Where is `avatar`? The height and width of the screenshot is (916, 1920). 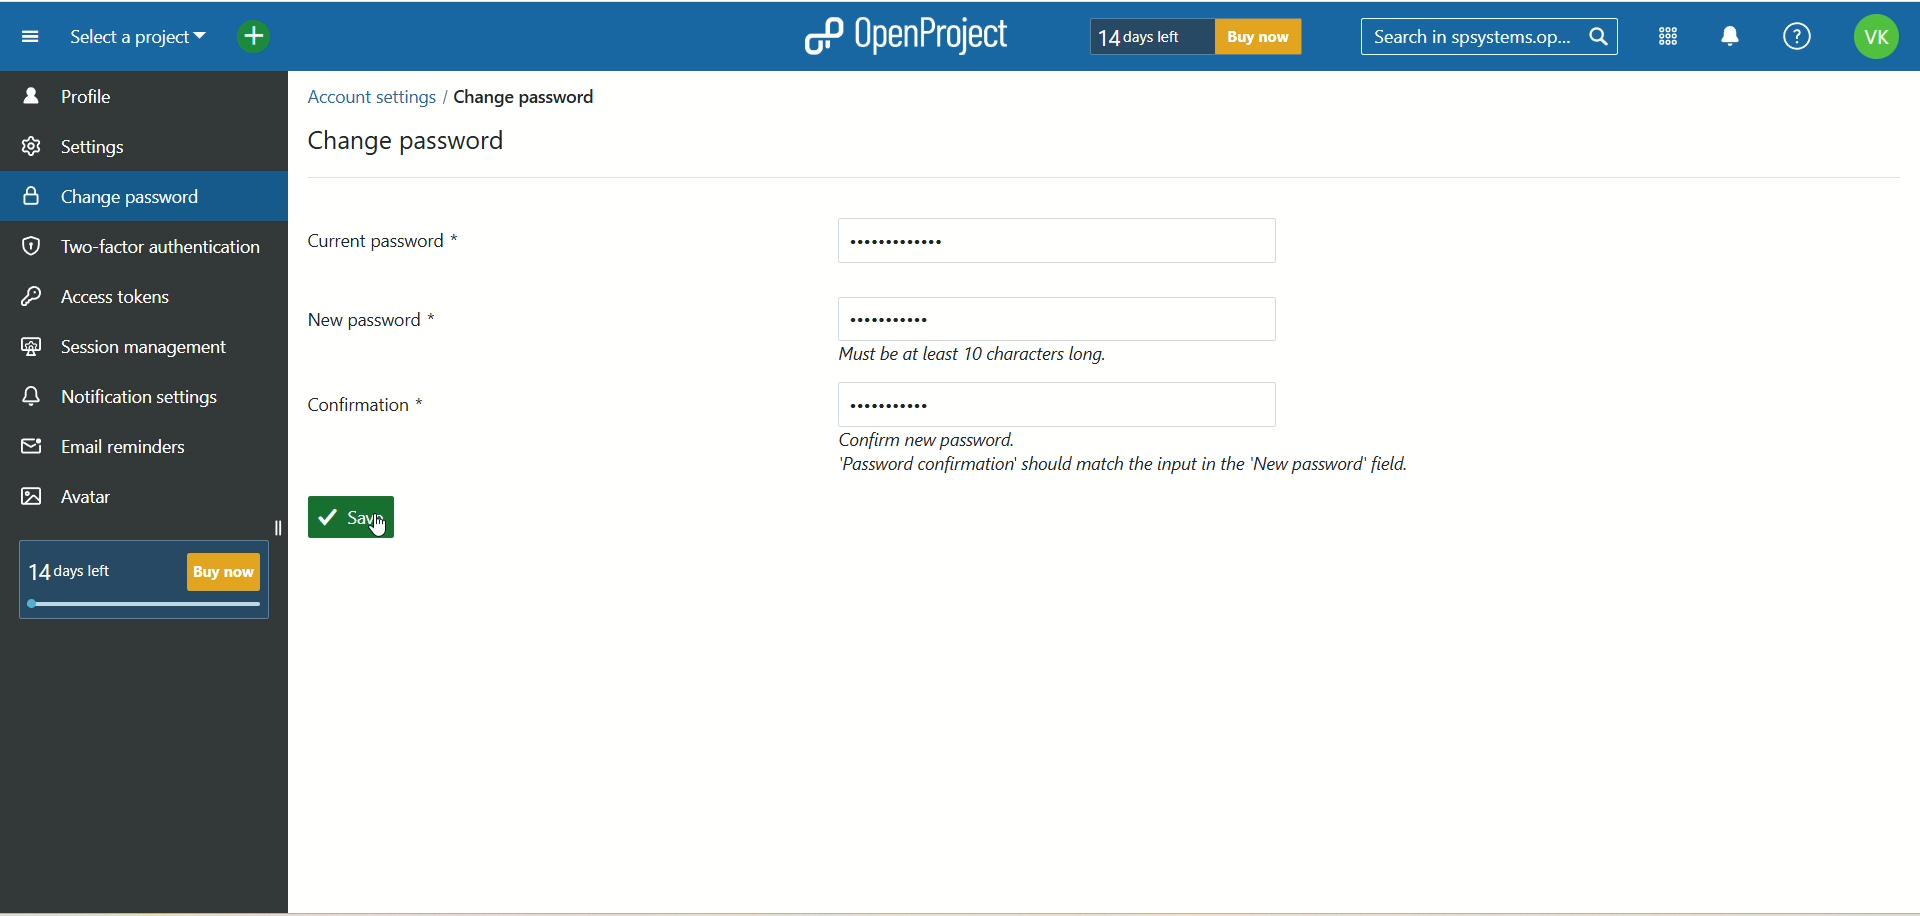 avatar is located at coordinates (71, 499).